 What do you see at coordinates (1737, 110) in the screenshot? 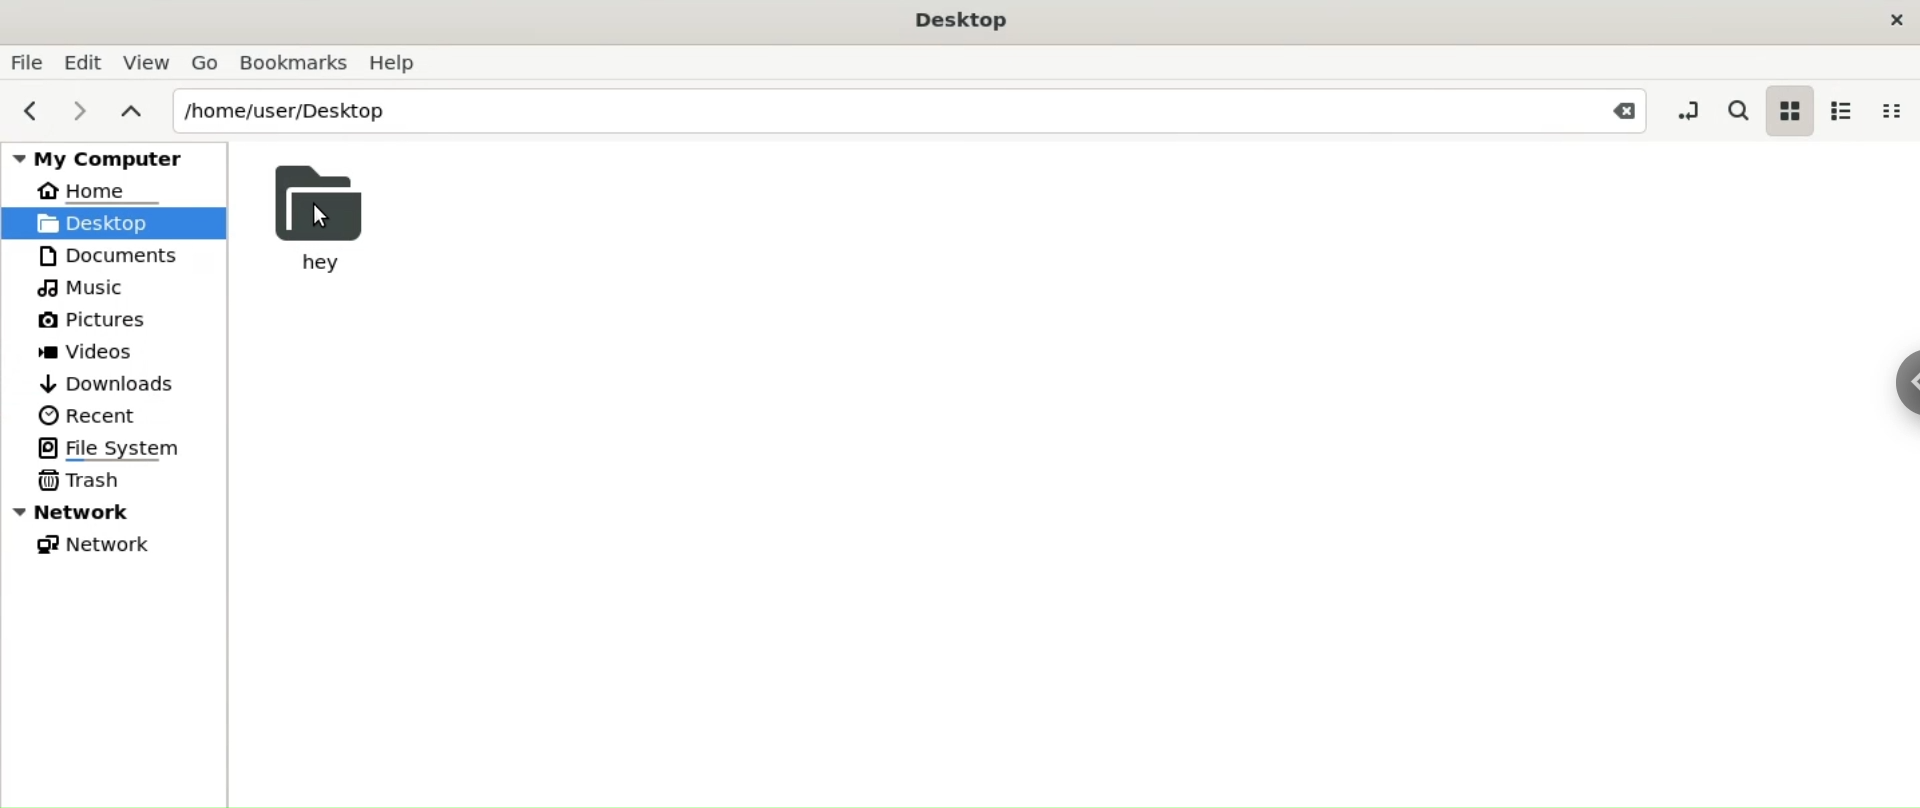
I see `search` at bounding box center [1737, 110].